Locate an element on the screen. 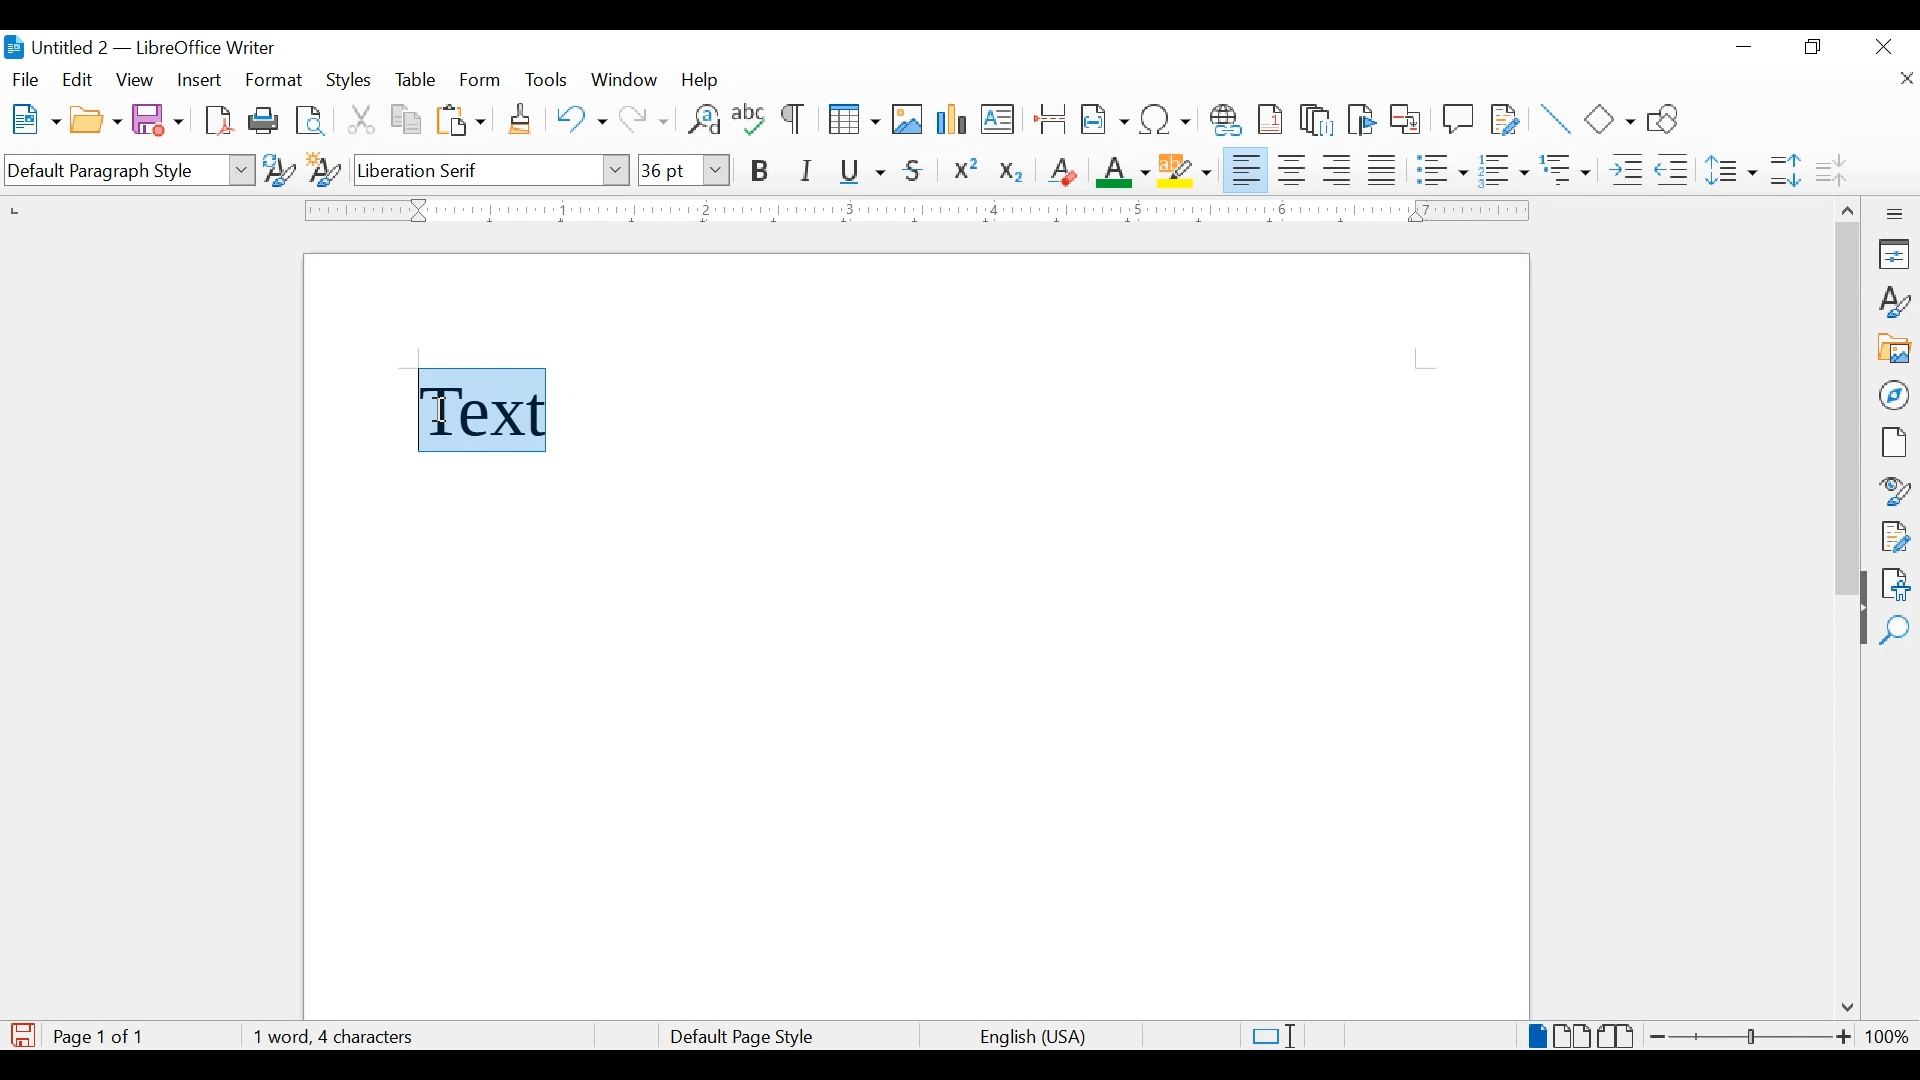 The width and height of the screenshot is (1920, 1080). more options is located at coordinates (1897, 214).